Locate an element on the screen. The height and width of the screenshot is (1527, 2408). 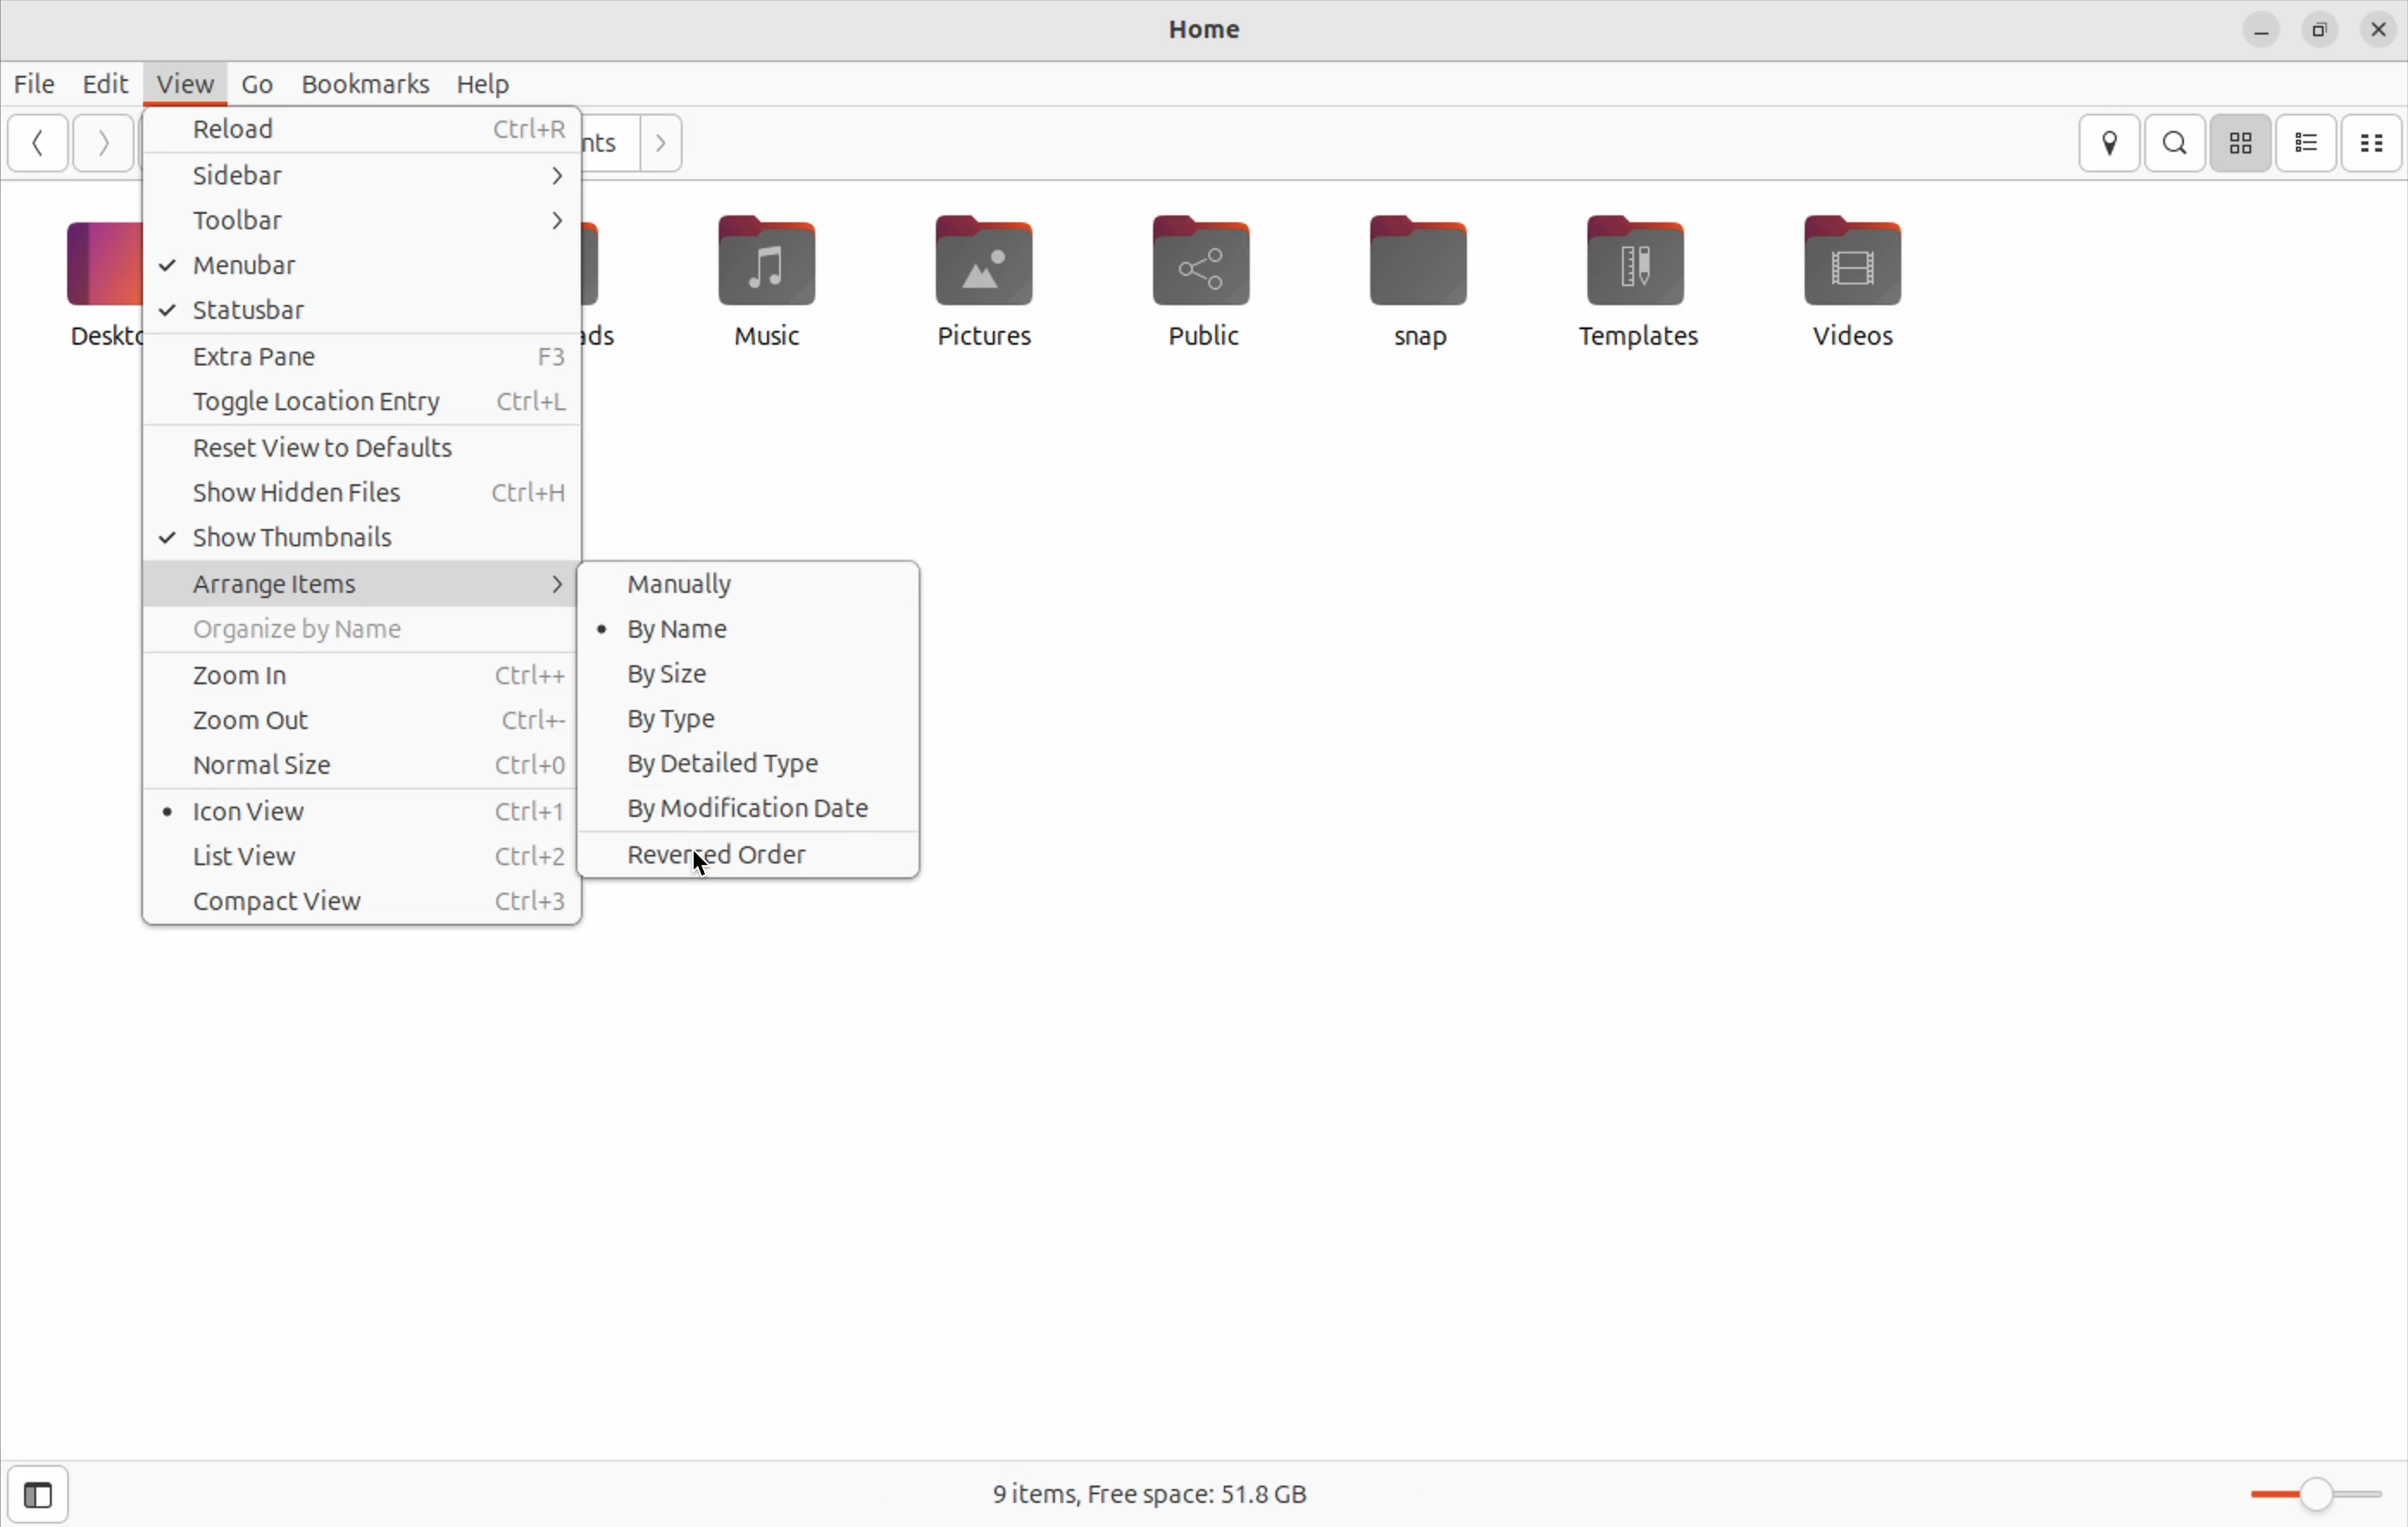
view is located at coordinates (180, 85).